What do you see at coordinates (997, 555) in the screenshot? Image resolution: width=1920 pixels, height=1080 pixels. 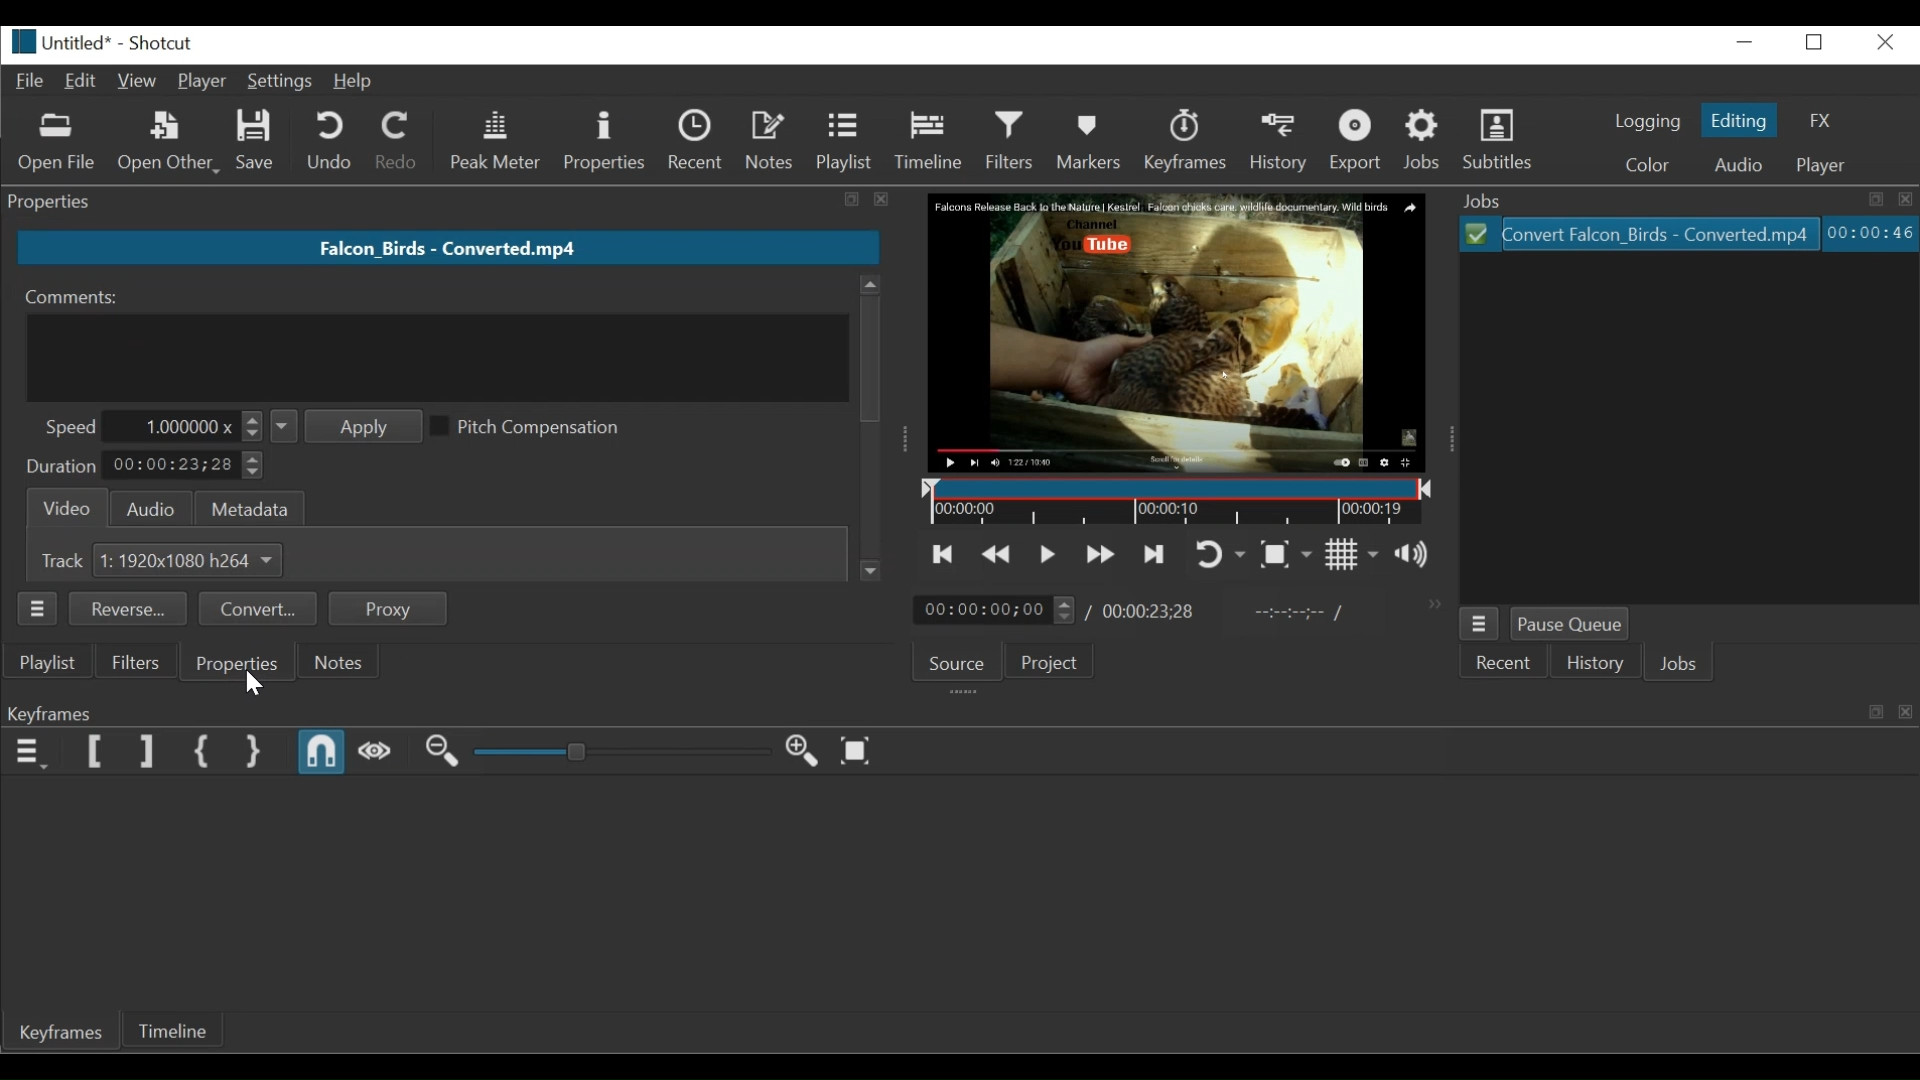 I see `Play quickly backward` at bounding box center [997, 555].